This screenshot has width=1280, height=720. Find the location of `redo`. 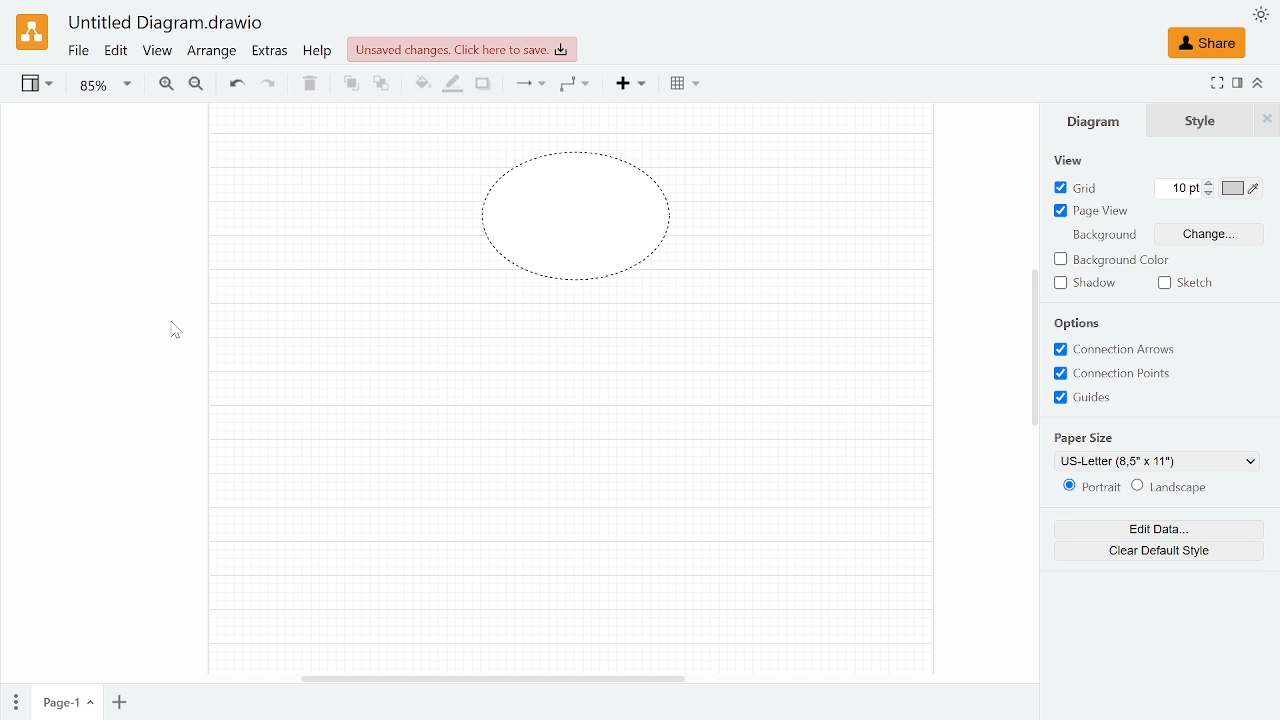

redo is located at coordinates (269, 87).